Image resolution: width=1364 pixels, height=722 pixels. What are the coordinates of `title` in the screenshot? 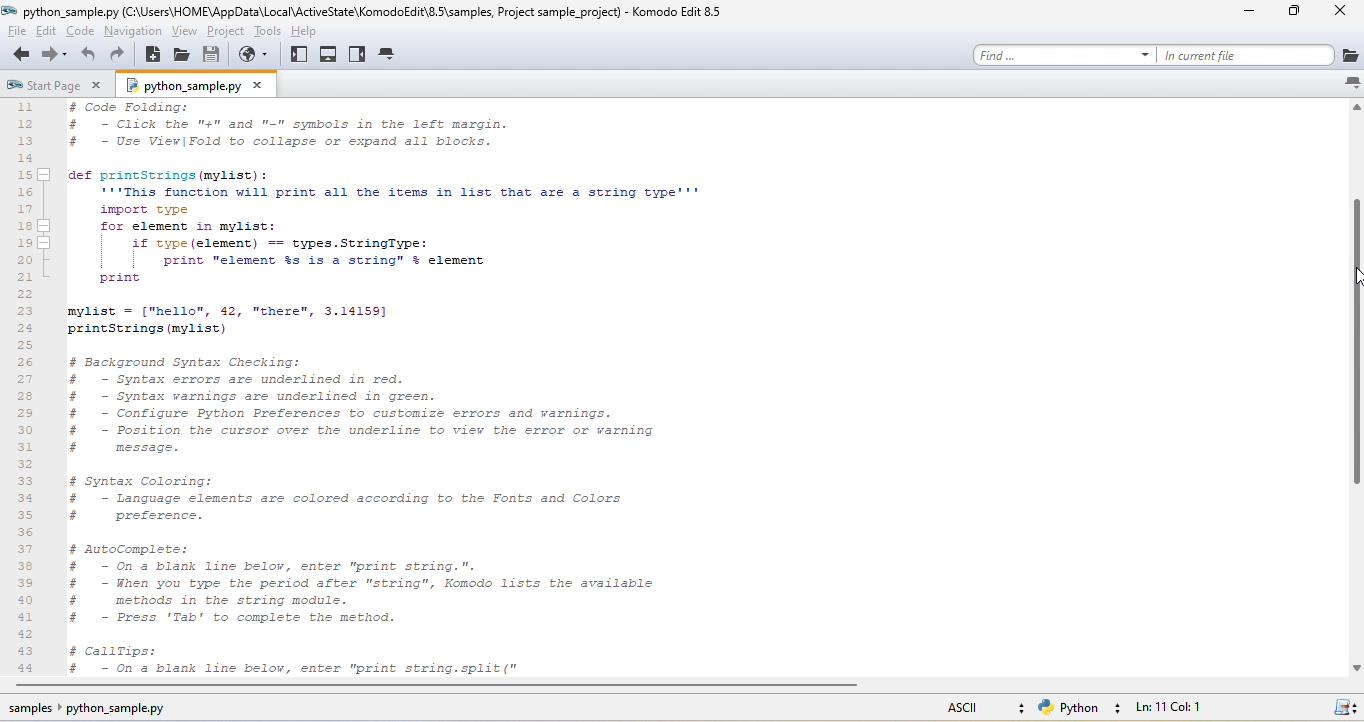 It's located at (679, 11).